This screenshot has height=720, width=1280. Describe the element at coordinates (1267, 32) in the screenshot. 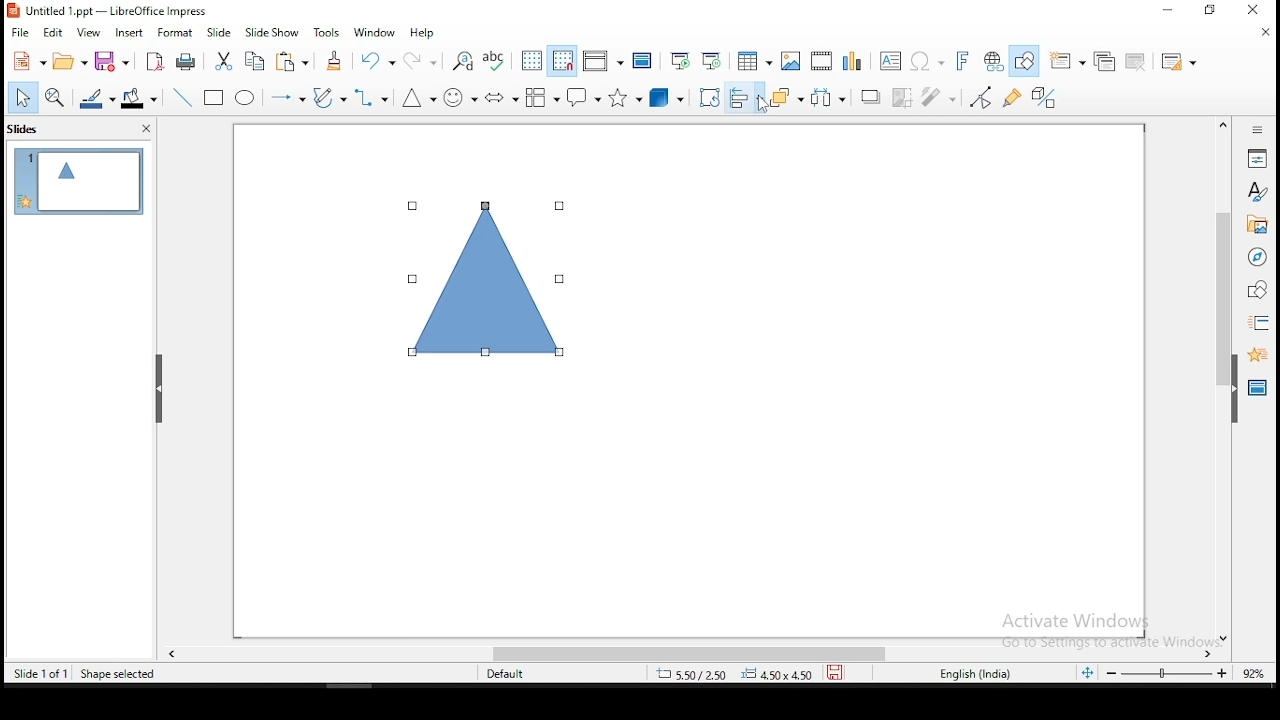

I see `close document` at that location.